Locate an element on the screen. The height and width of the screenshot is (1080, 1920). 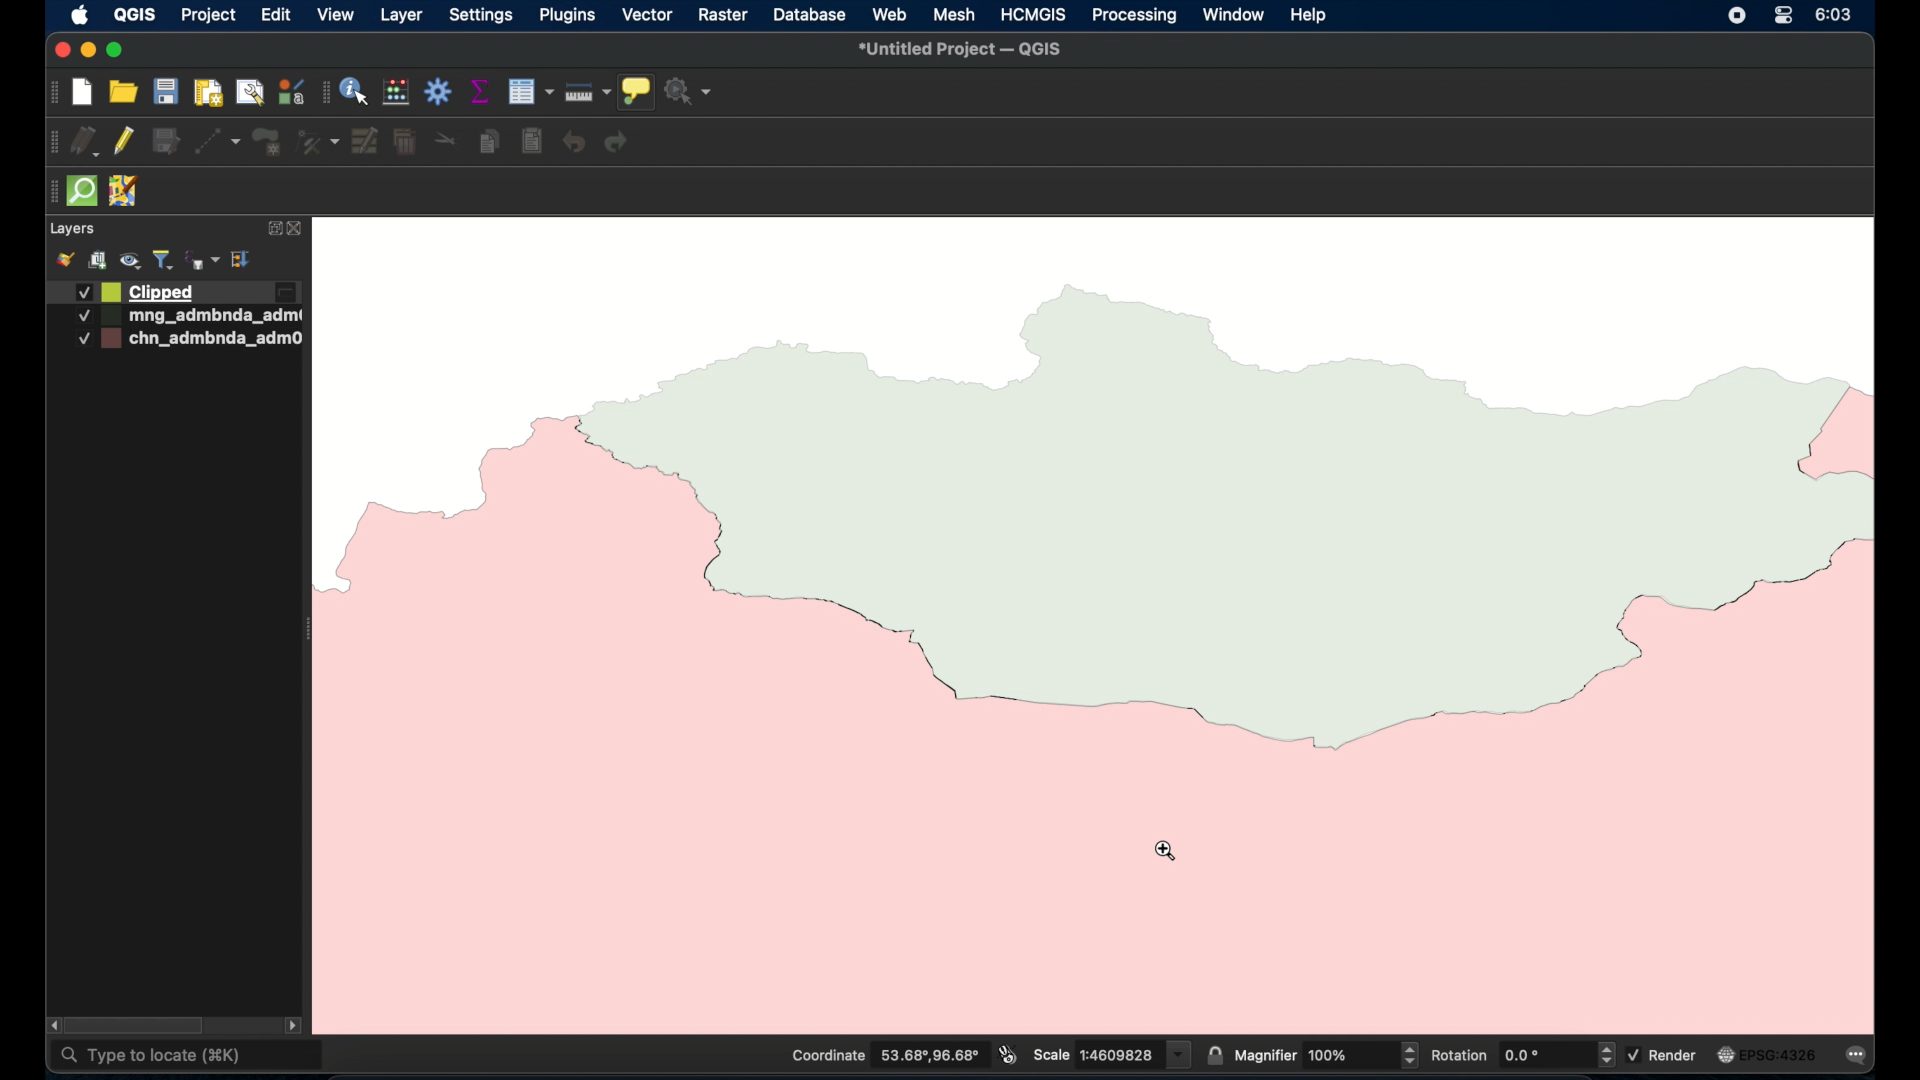
database is located at coordinates (807, 17).